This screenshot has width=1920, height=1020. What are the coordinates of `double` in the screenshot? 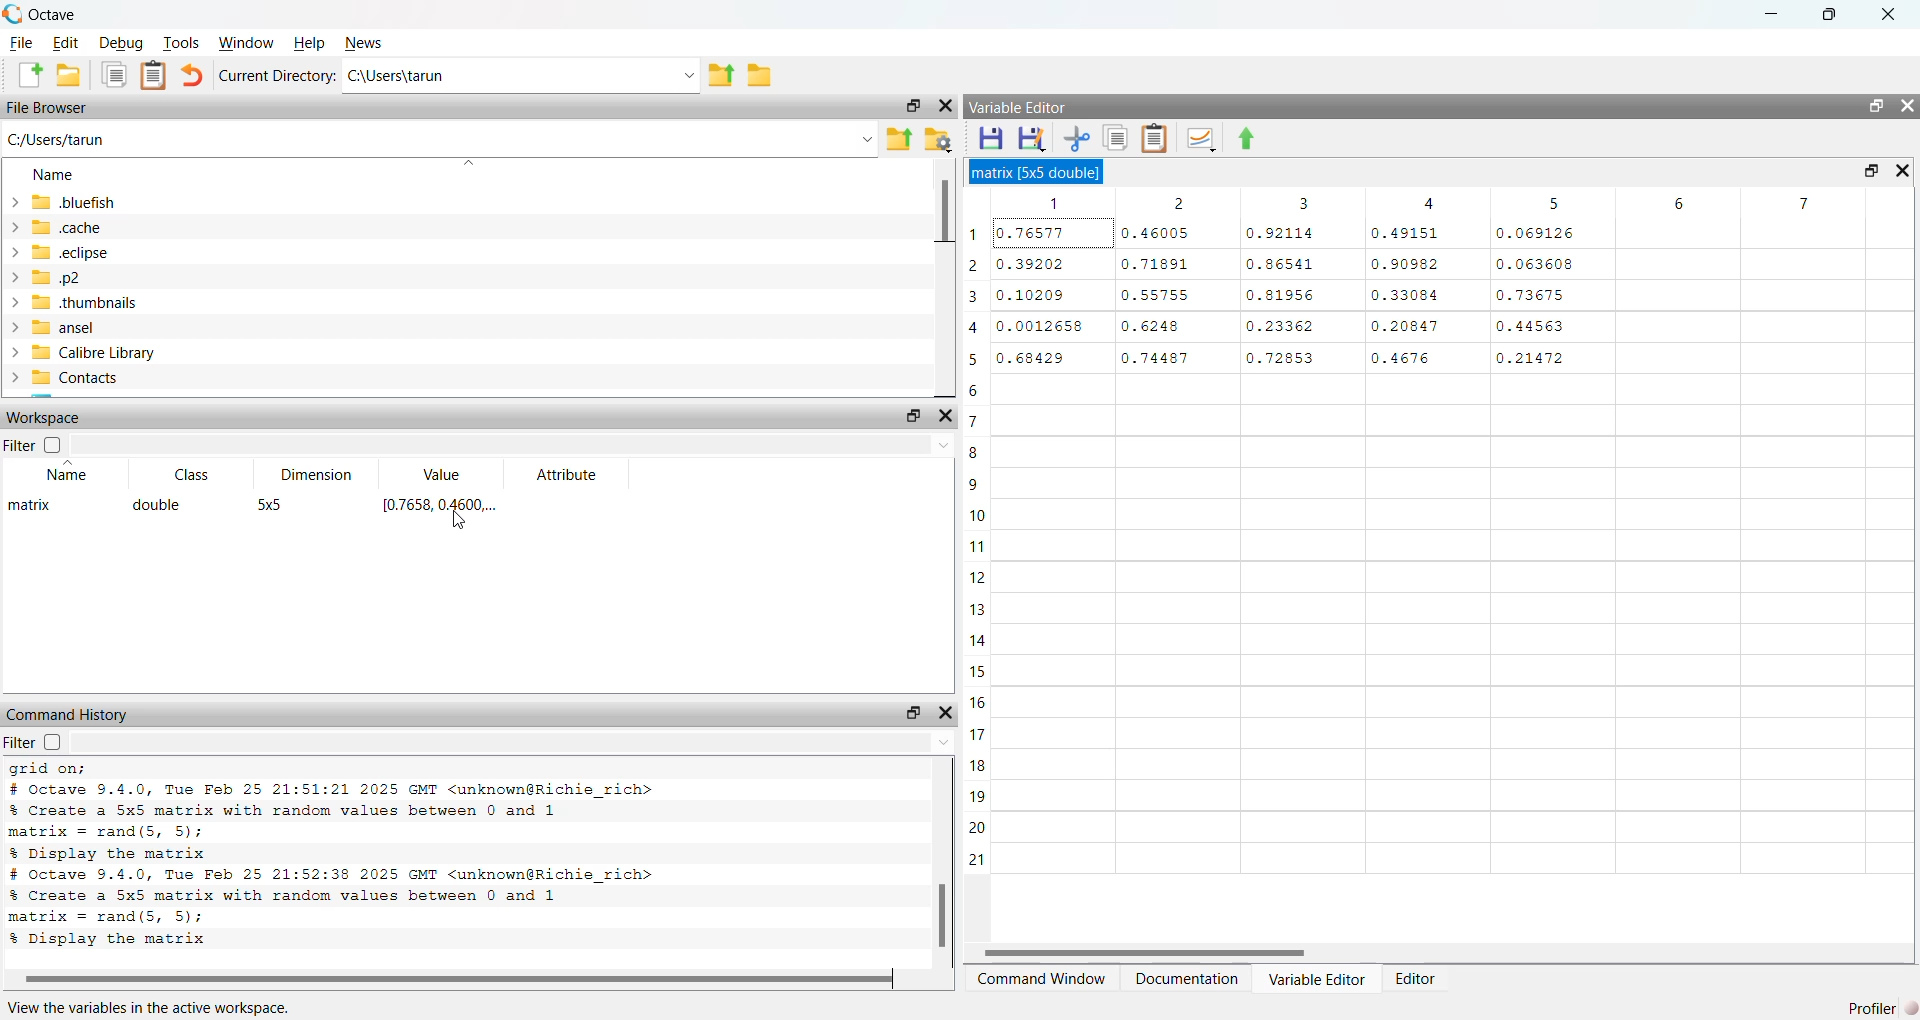 It's located at (161, 506).